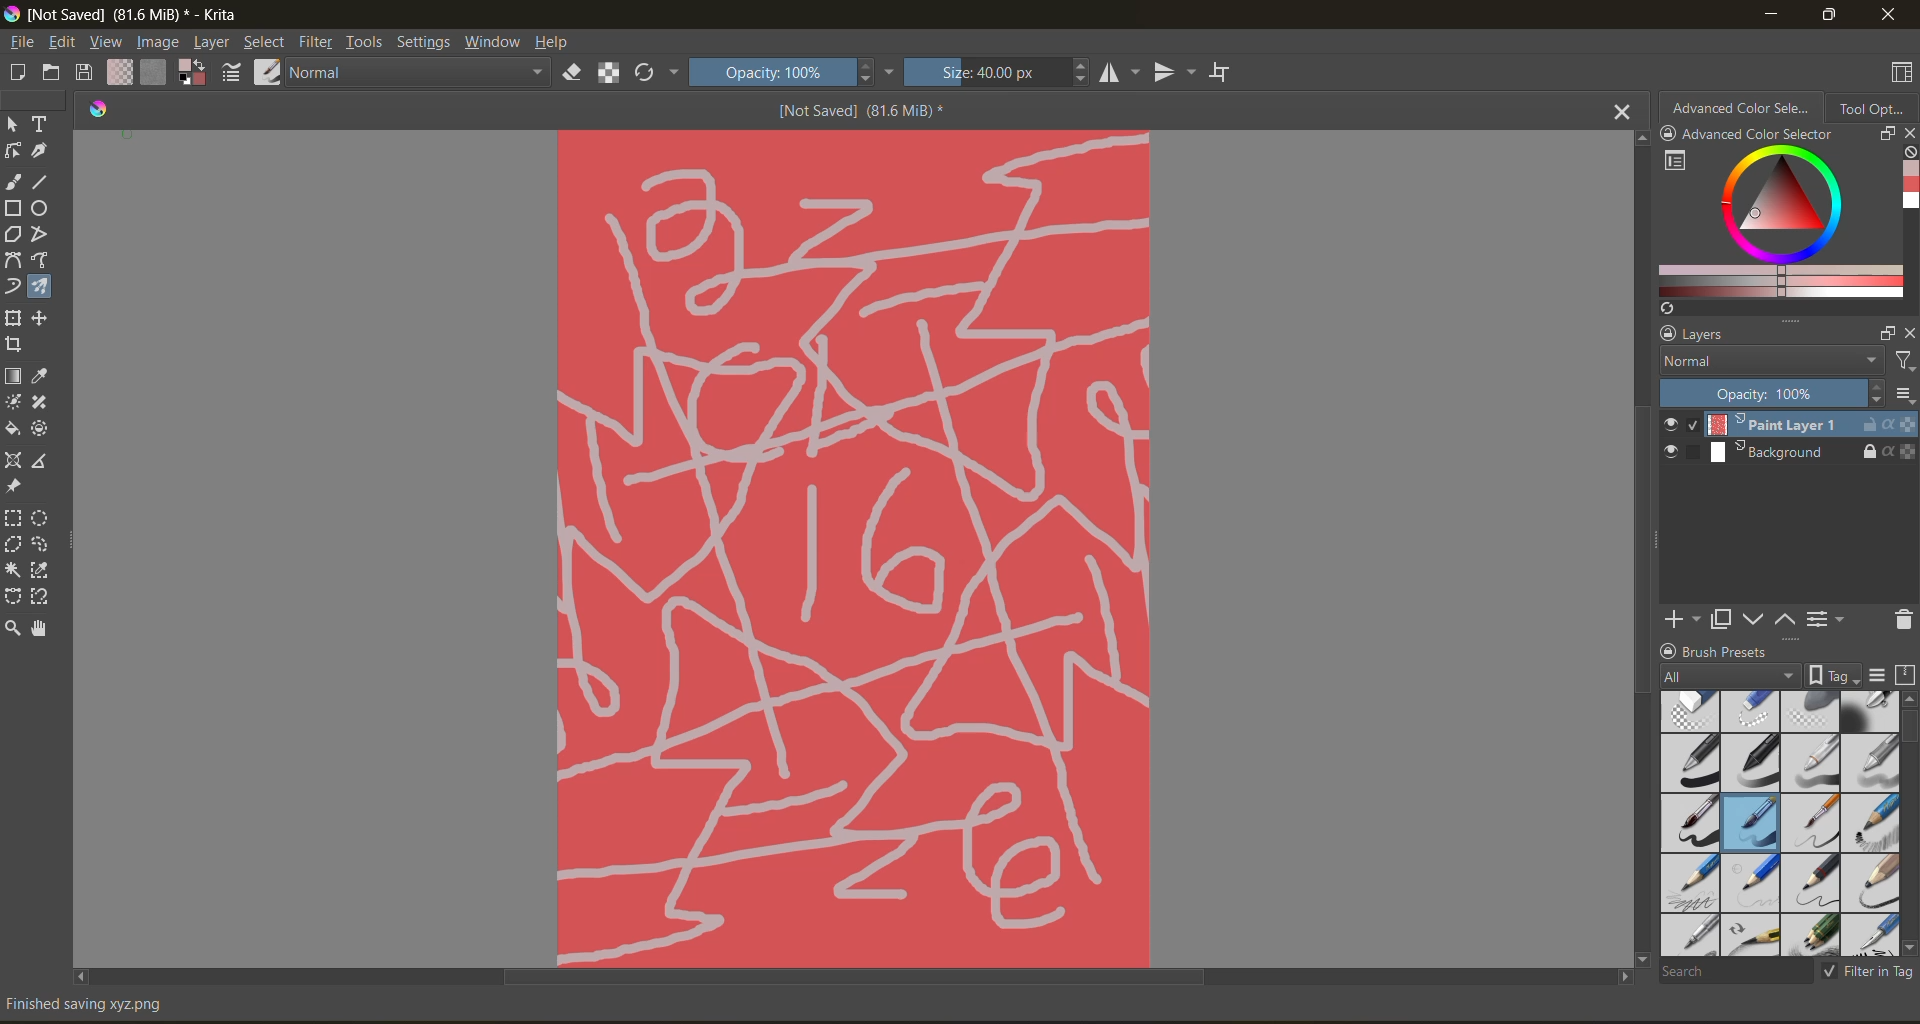 This screenshot has width=1920, height=1024. What do you see at coordinates (573, 71) in the screenshot?
I see `set eraser mode` at bounding box center [573, 71].